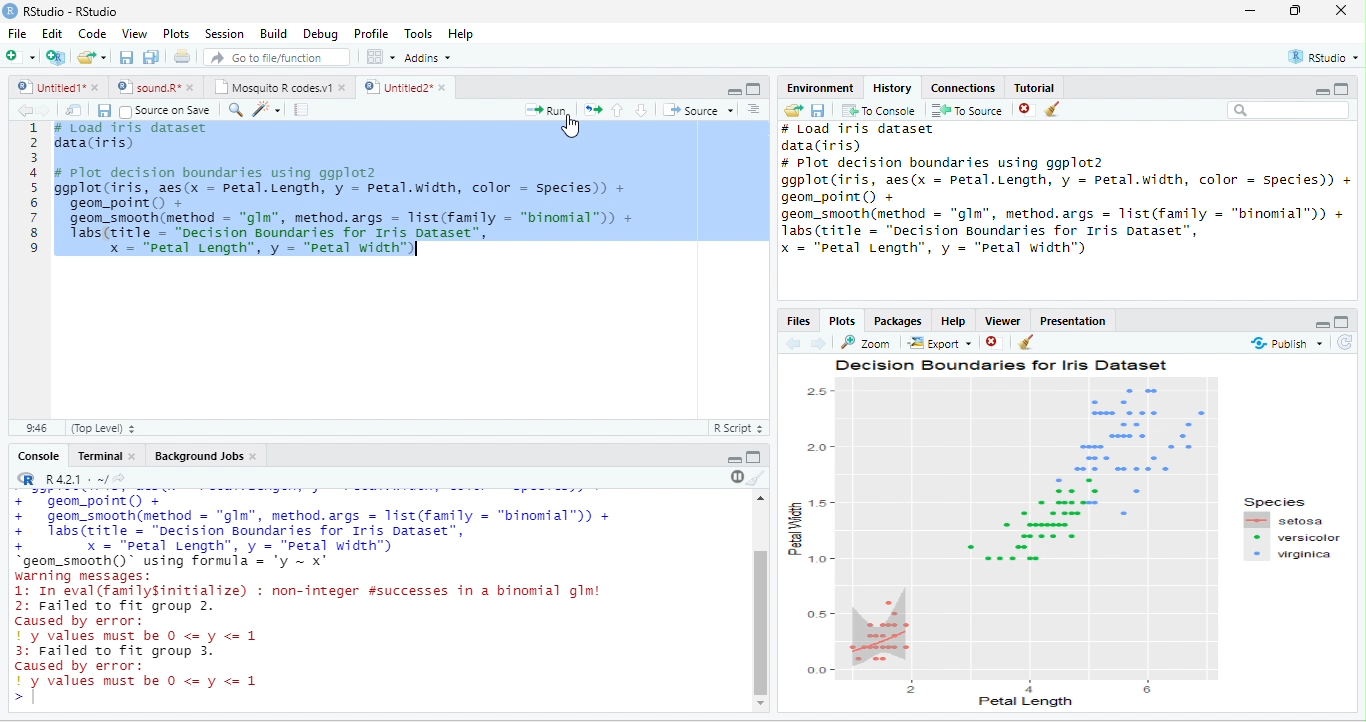  I want to click on search bar, so click(1289, 109).